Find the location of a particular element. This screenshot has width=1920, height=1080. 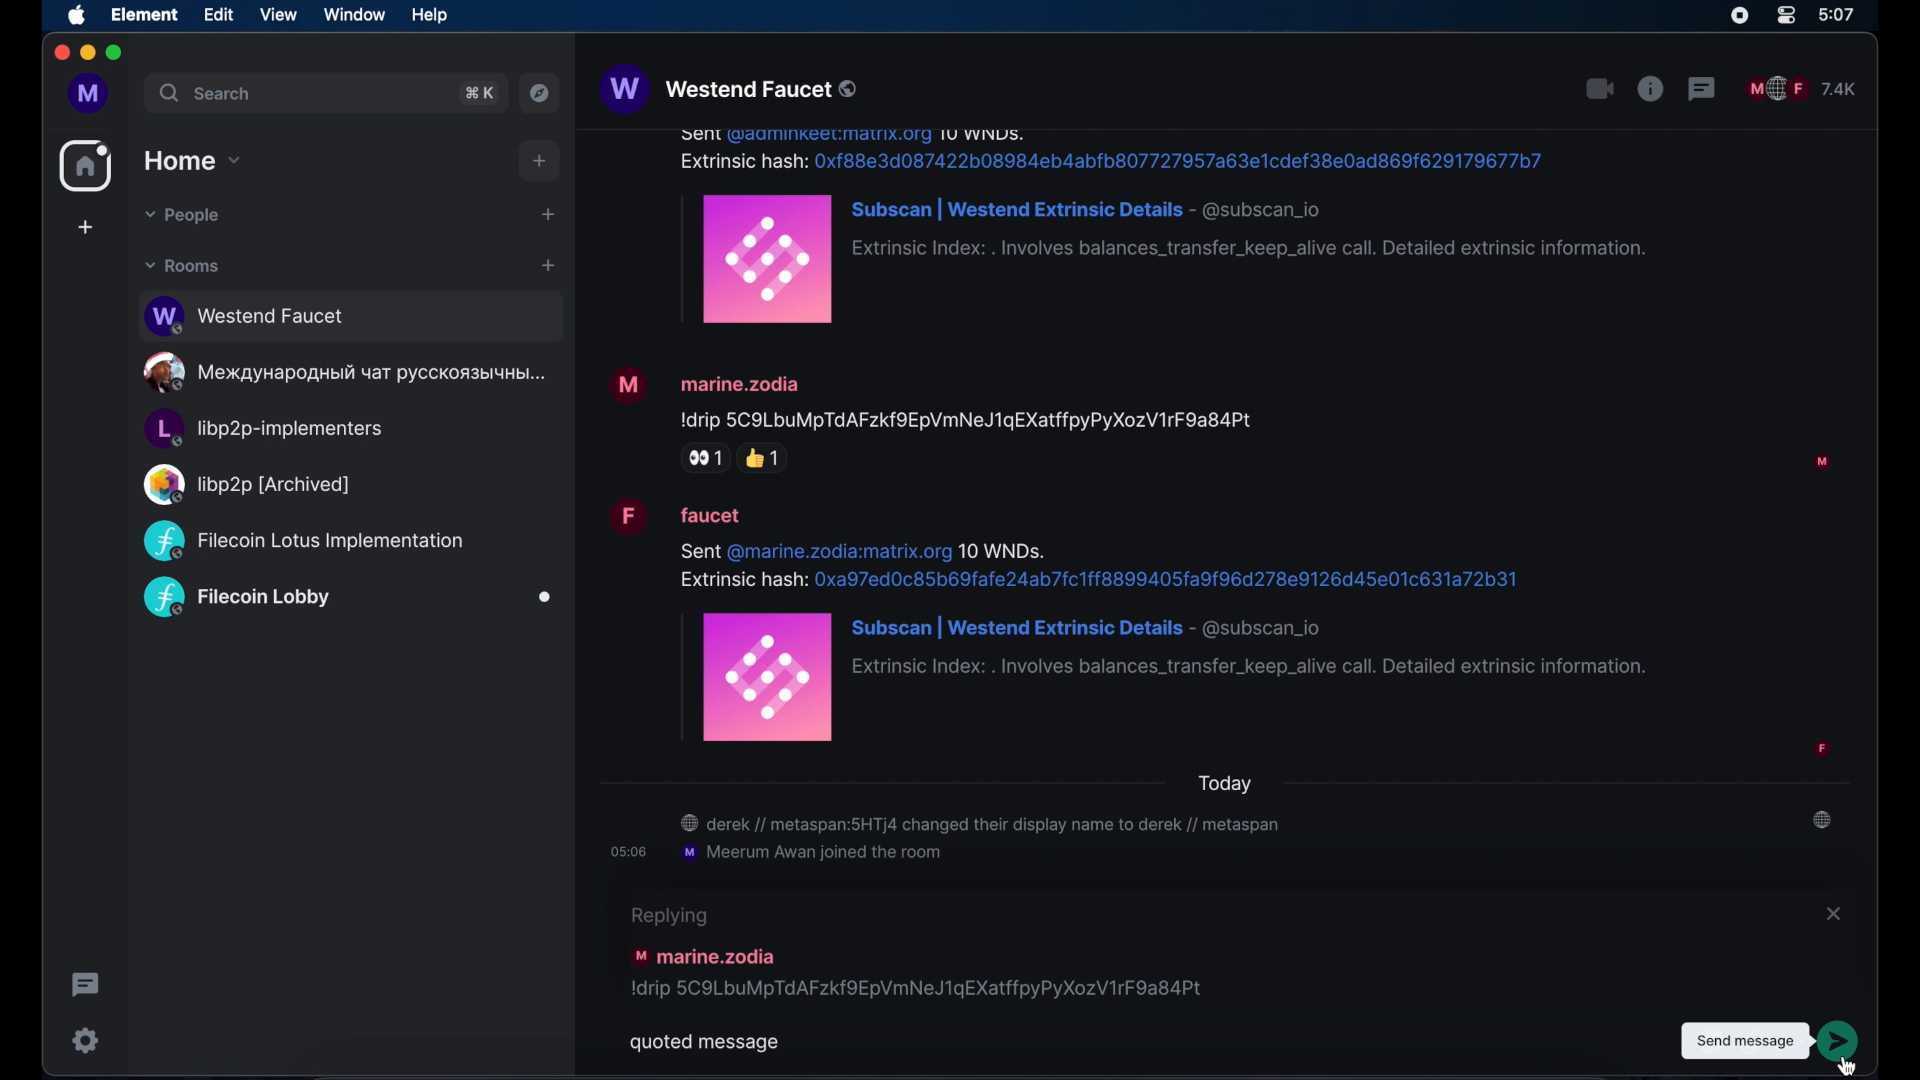

send message is located at coordinates (1842, 1041).